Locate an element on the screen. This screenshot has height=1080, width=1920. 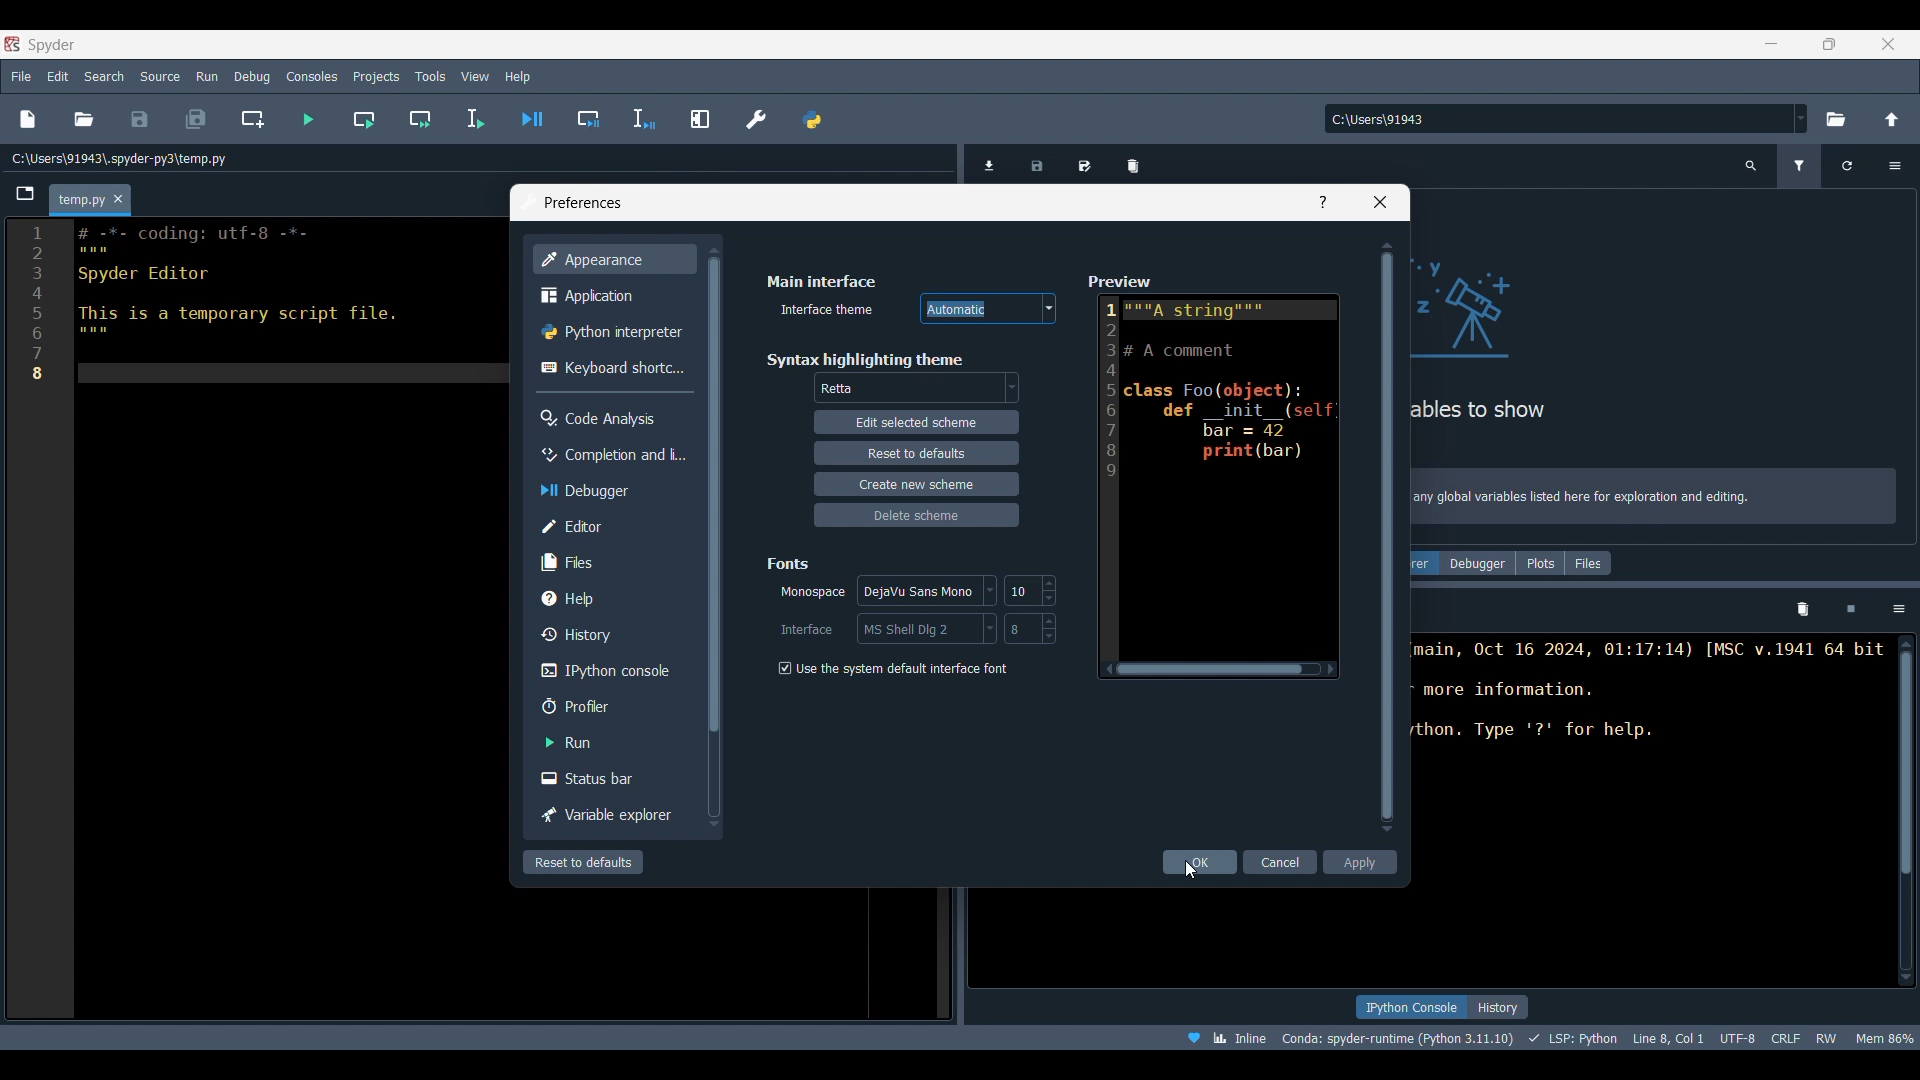
Indicates interface theme options is located at coordinates (824, 310).